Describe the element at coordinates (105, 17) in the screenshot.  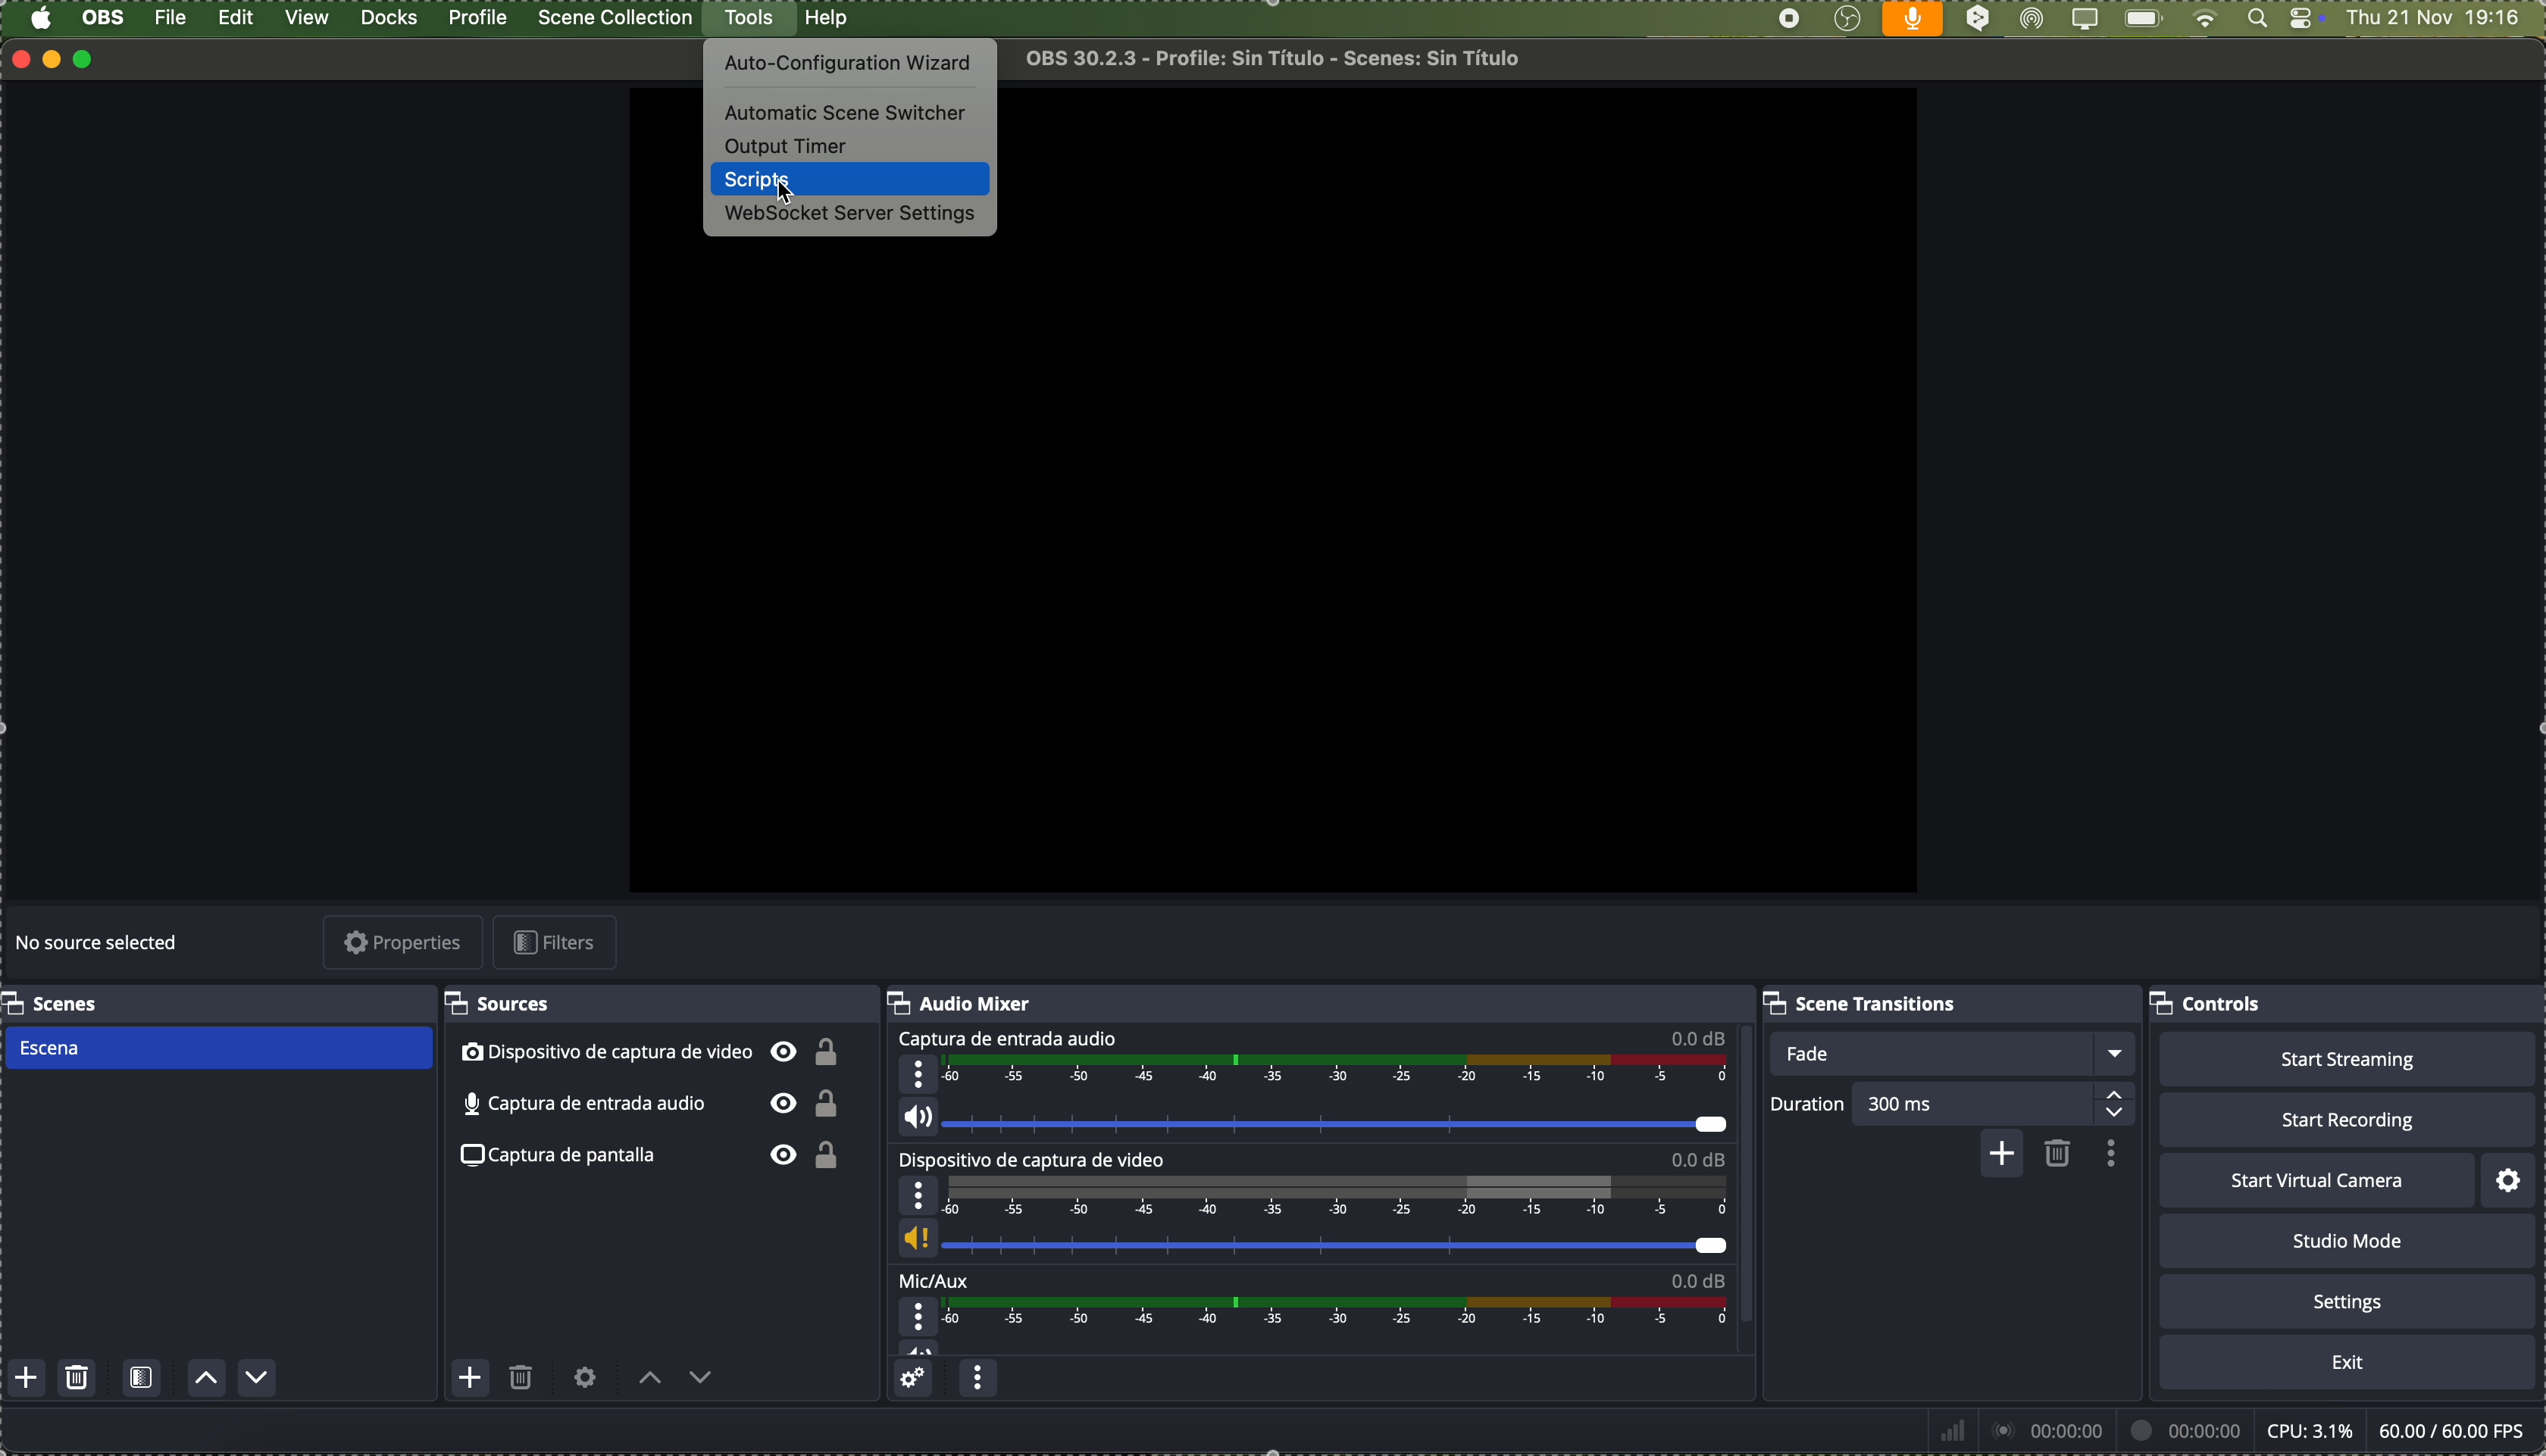
I see `OBS` at that location.